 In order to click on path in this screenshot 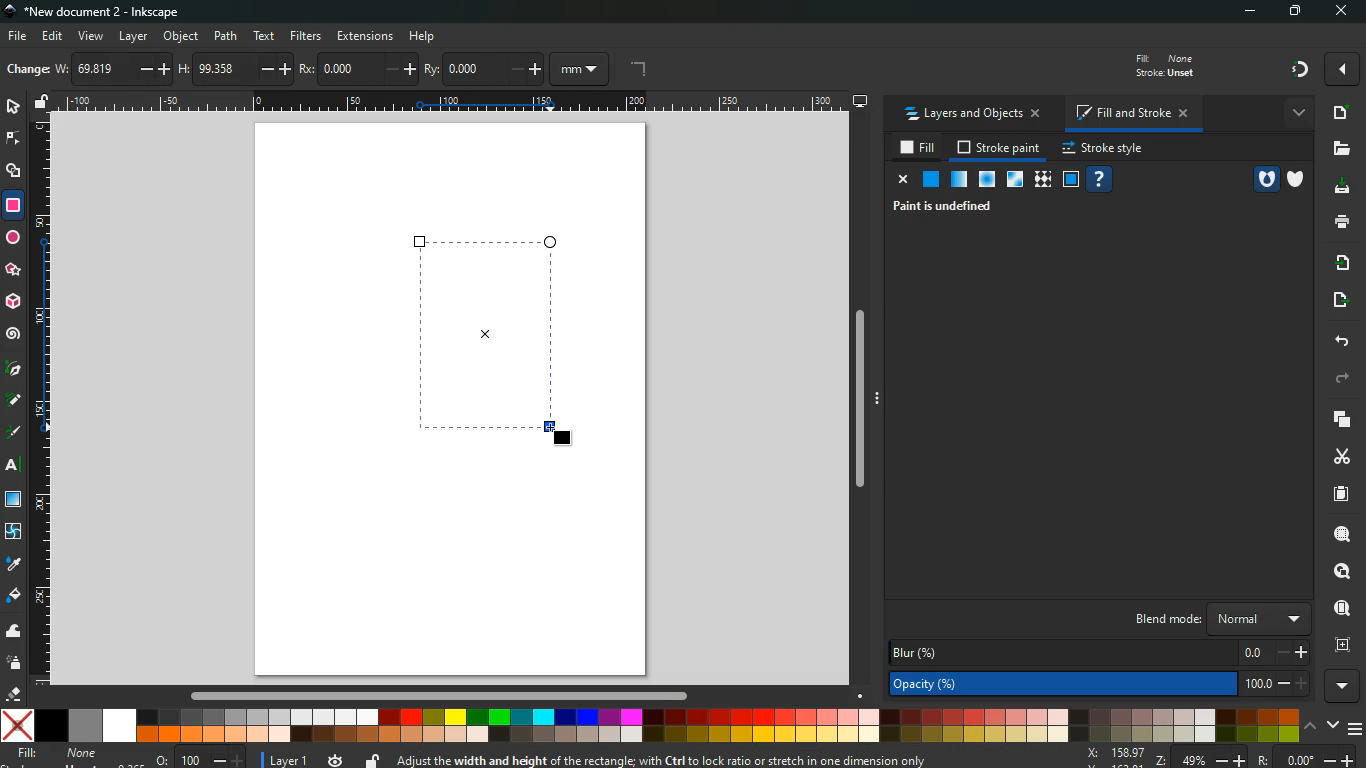, I will do `click(228, 34)`.